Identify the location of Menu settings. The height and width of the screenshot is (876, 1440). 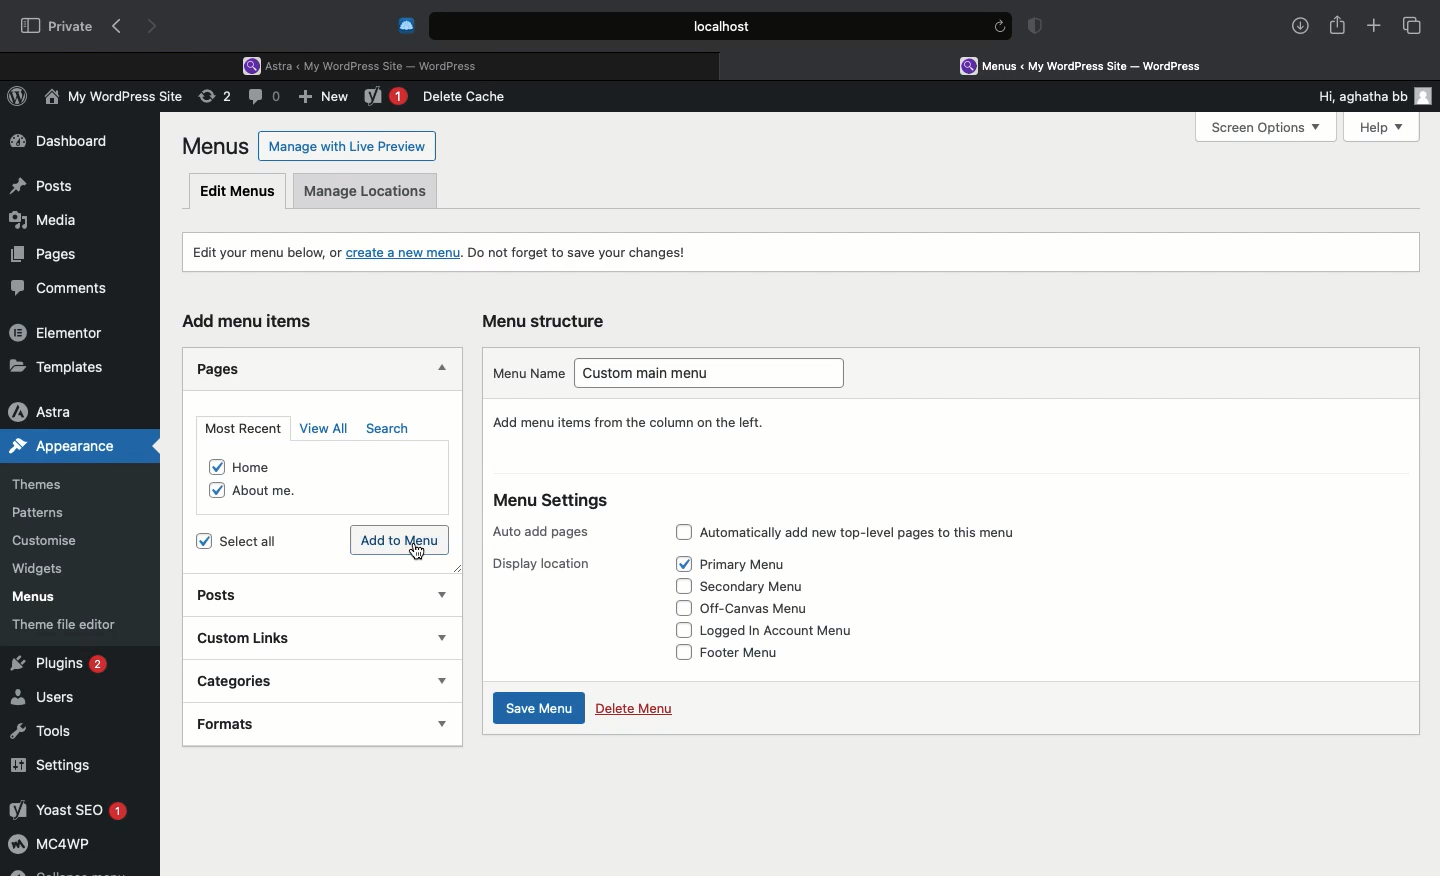
(562, 501).